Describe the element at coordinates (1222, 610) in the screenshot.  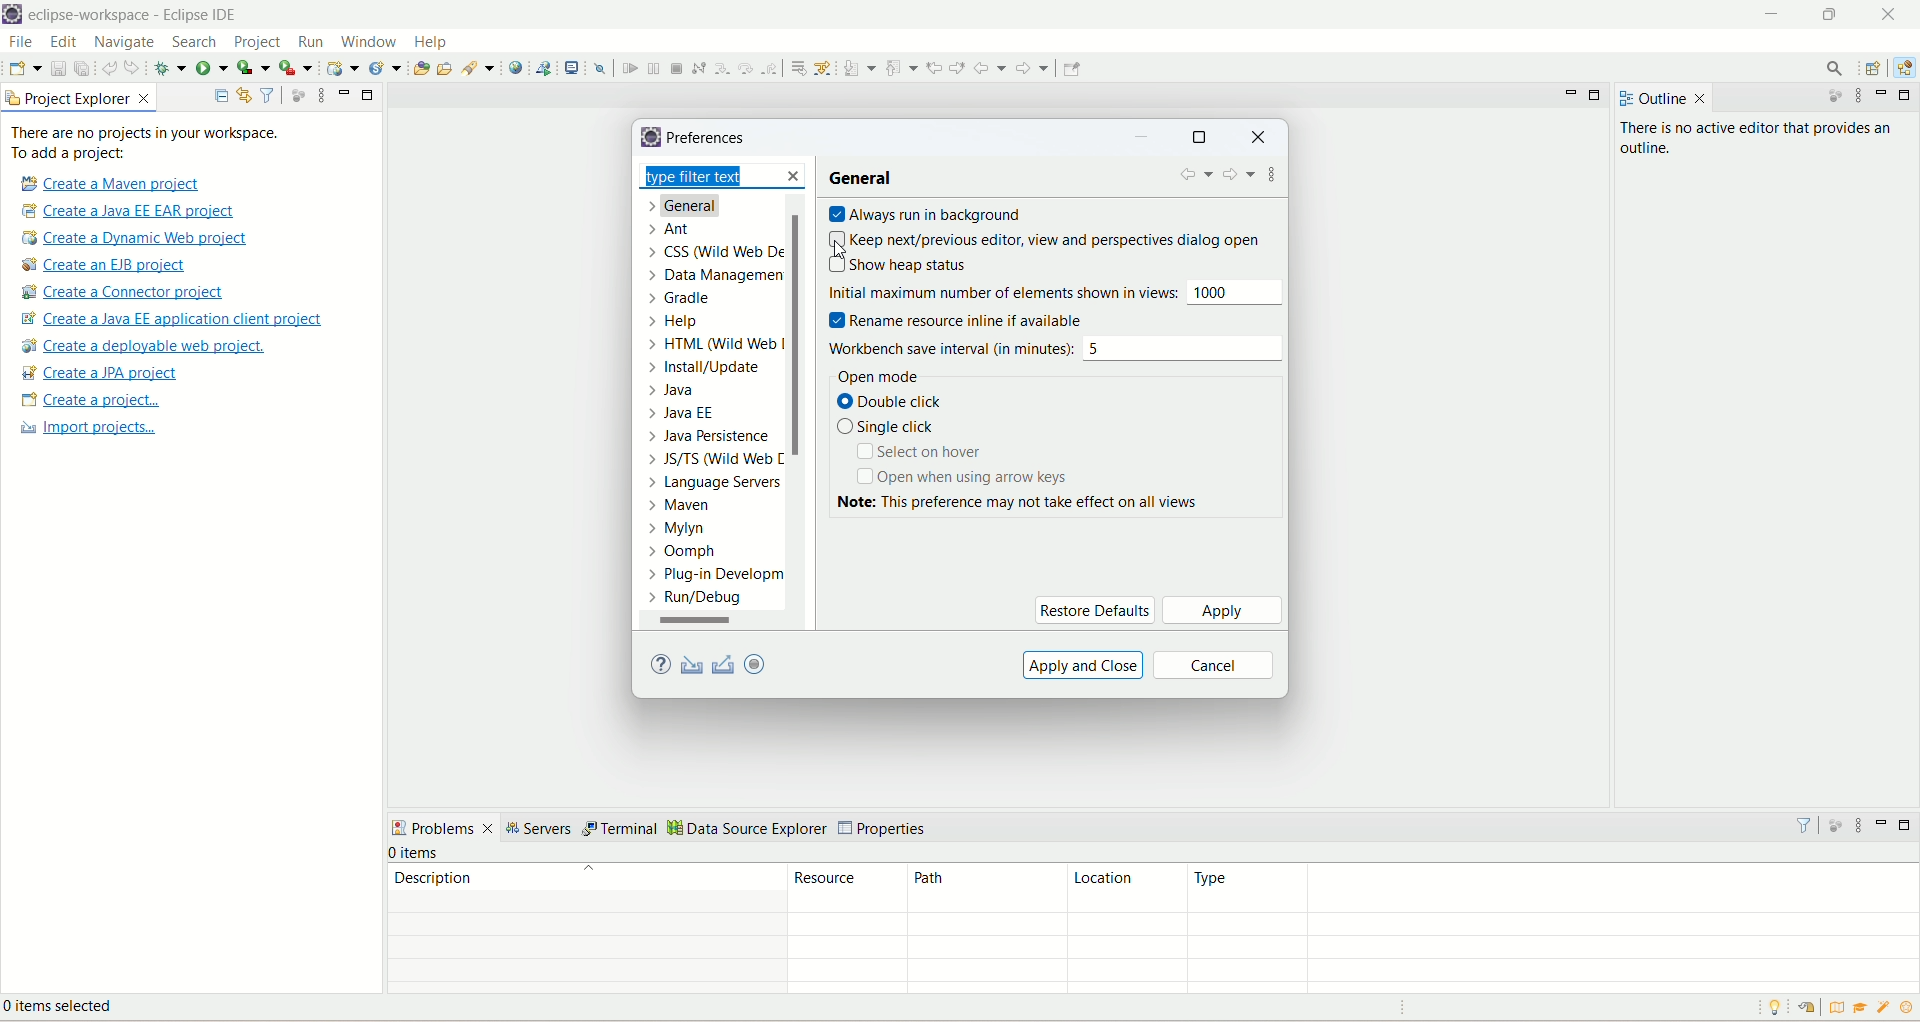
I see `apply` at that location.